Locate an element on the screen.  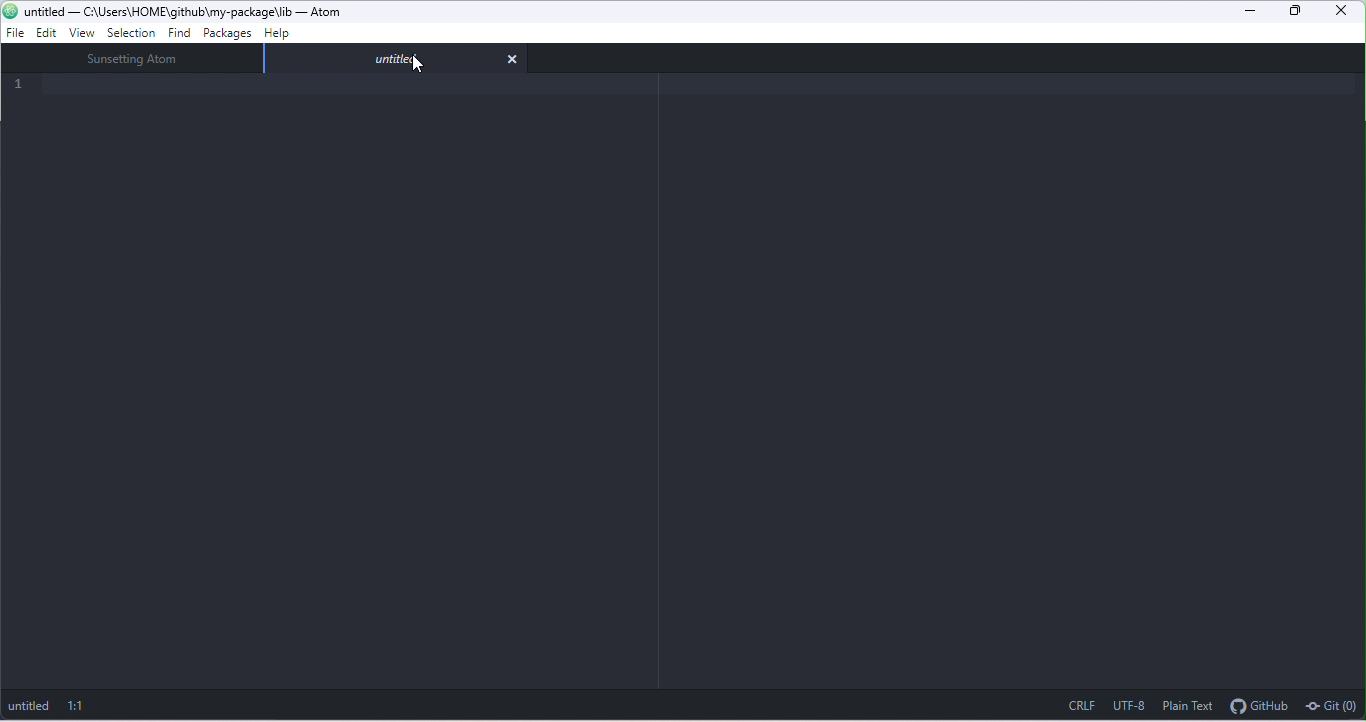
selection is located at coordinates (132, 34).